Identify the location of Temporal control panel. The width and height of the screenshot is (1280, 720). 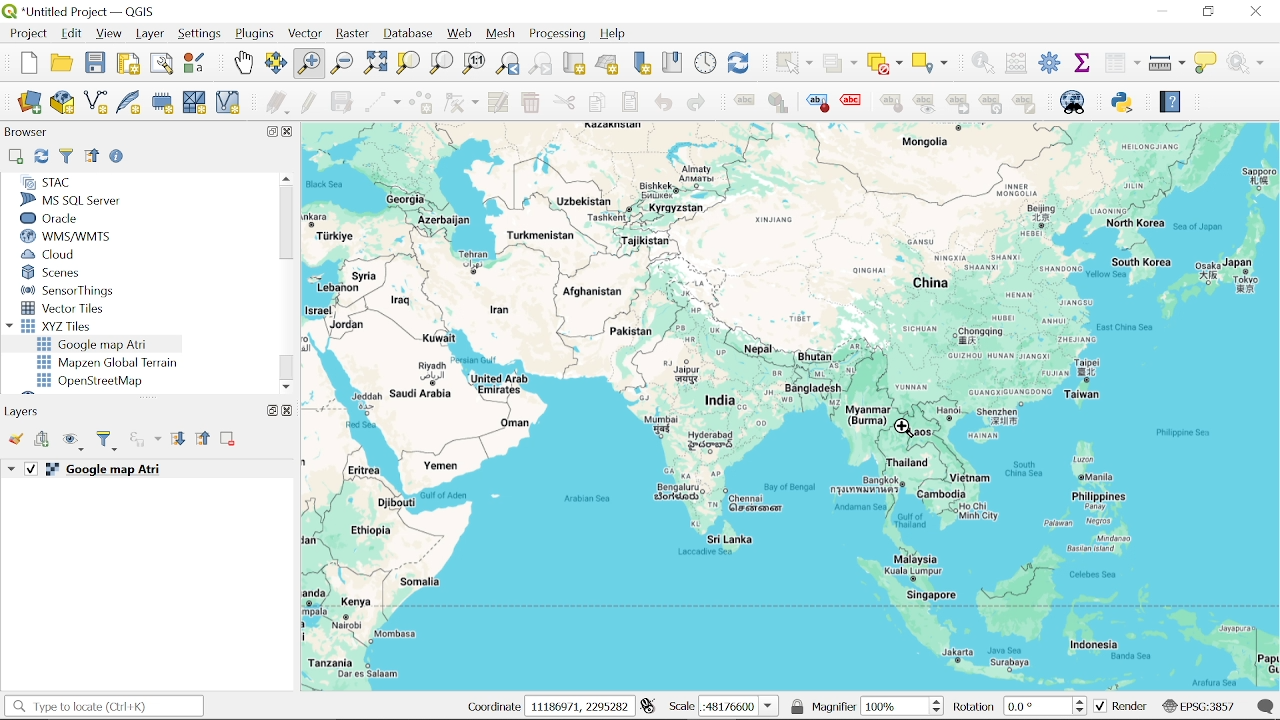
(706, 63).